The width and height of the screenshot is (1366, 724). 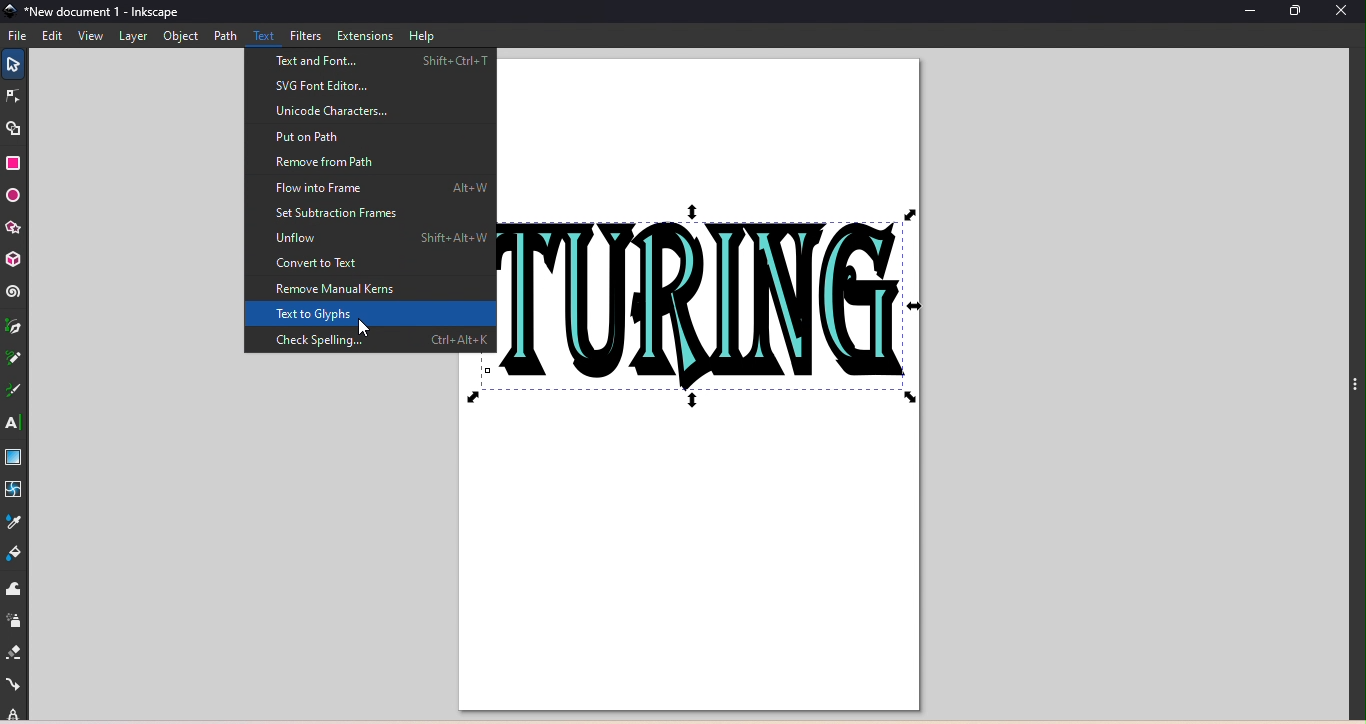 What do you see at coordinates (12, 422) in the screenshot?
I see `Text tool` at bounding box center [12, 422].